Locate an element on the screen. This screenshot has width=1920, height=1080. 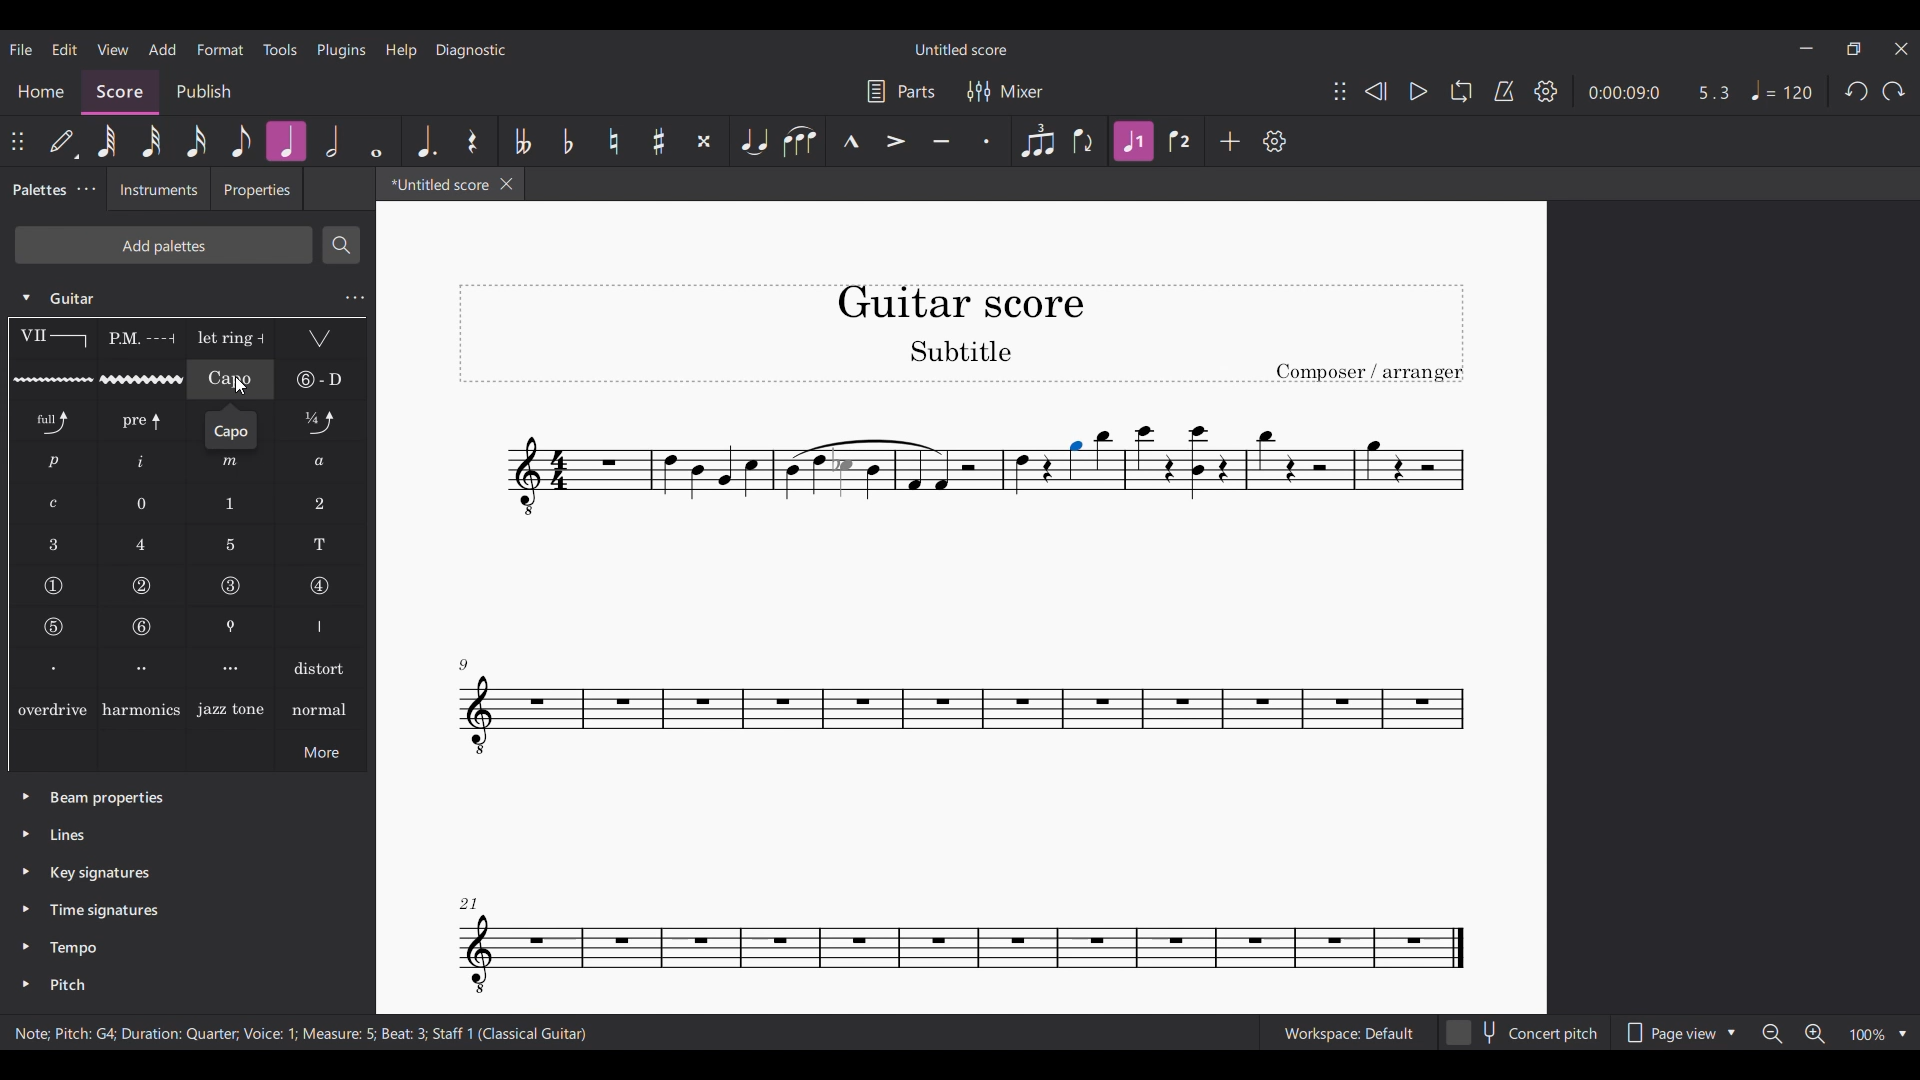
Tuplet is located at coordinates (1036, 141).